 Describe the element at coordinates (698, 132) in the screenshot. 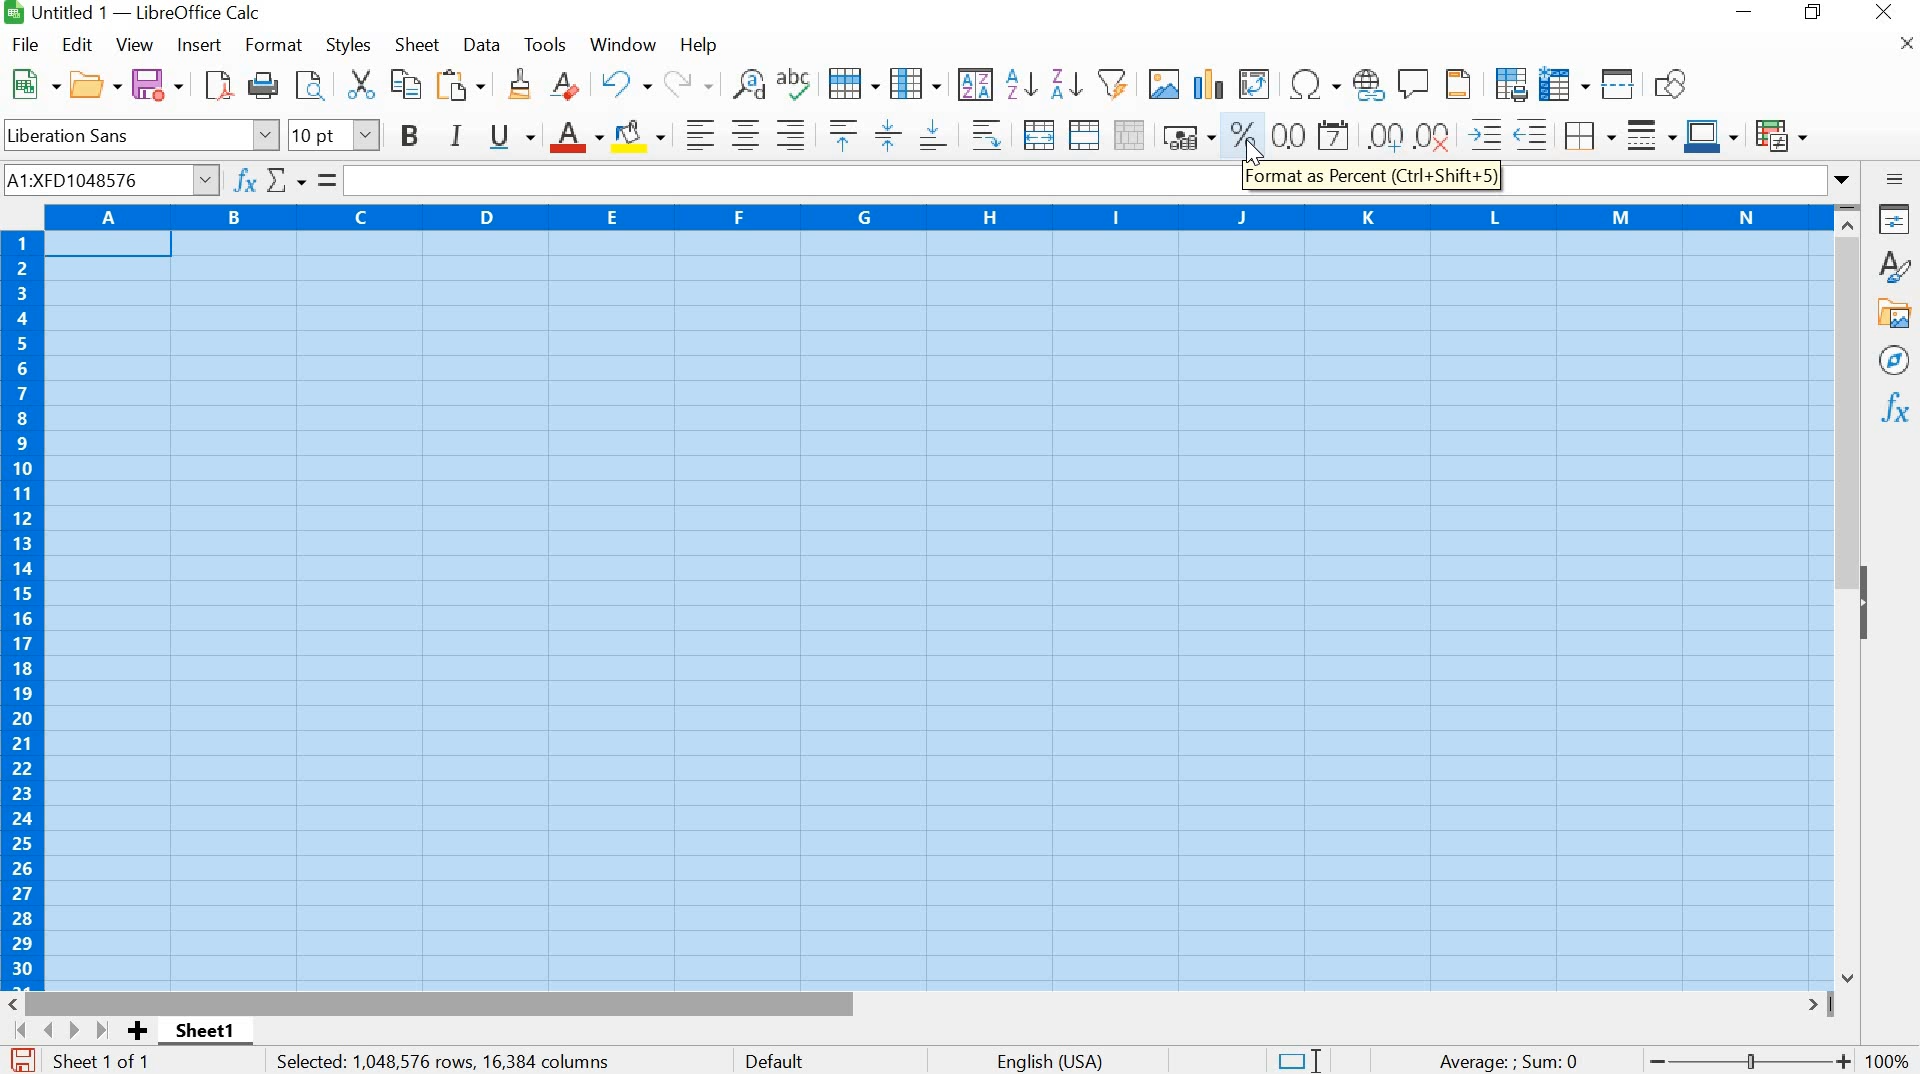

I see `Align Left` at that location.